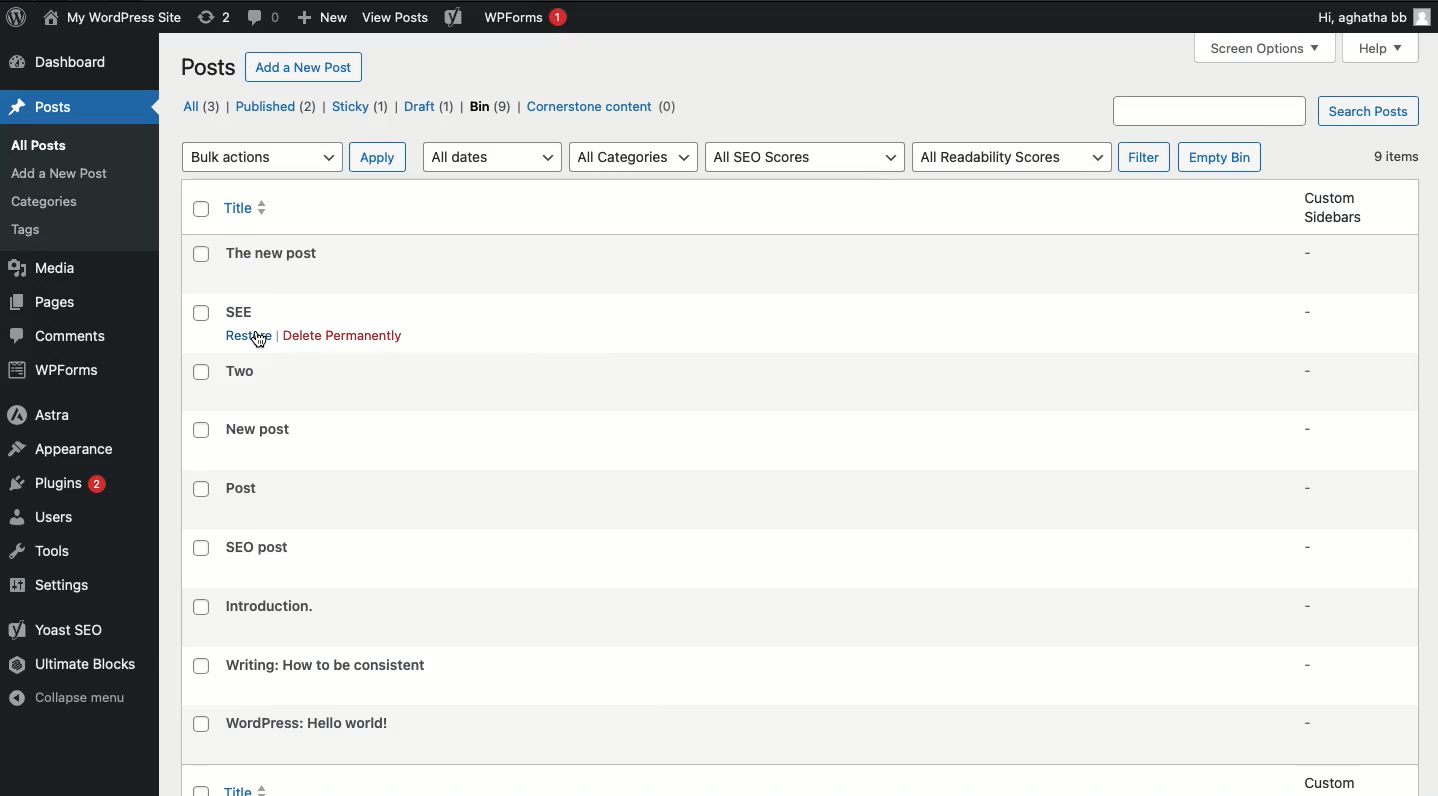 Image resolution: width=1438 pixels, height=796 pixels. Describe the element at coordinates (216, 18) in the screenshot. I see `Revisions` at that location.